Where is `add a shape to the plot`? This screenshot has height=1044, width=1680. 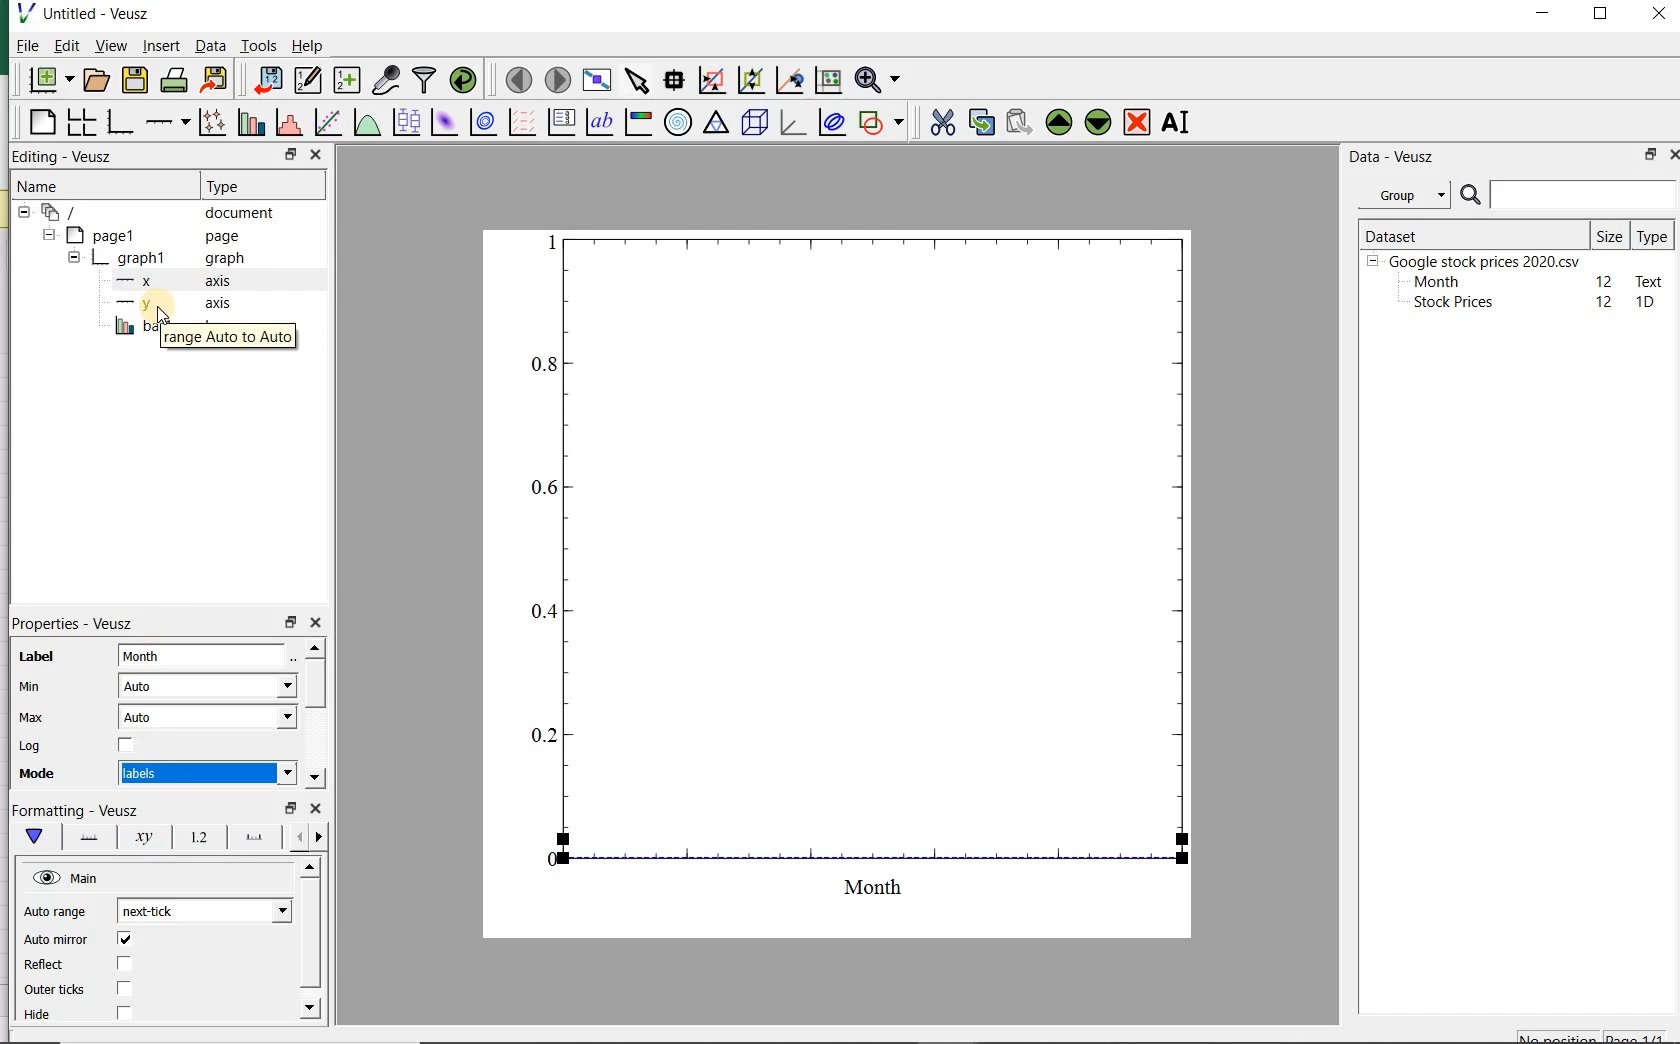
add a shape to the plot is located at coordinates (882, 123).